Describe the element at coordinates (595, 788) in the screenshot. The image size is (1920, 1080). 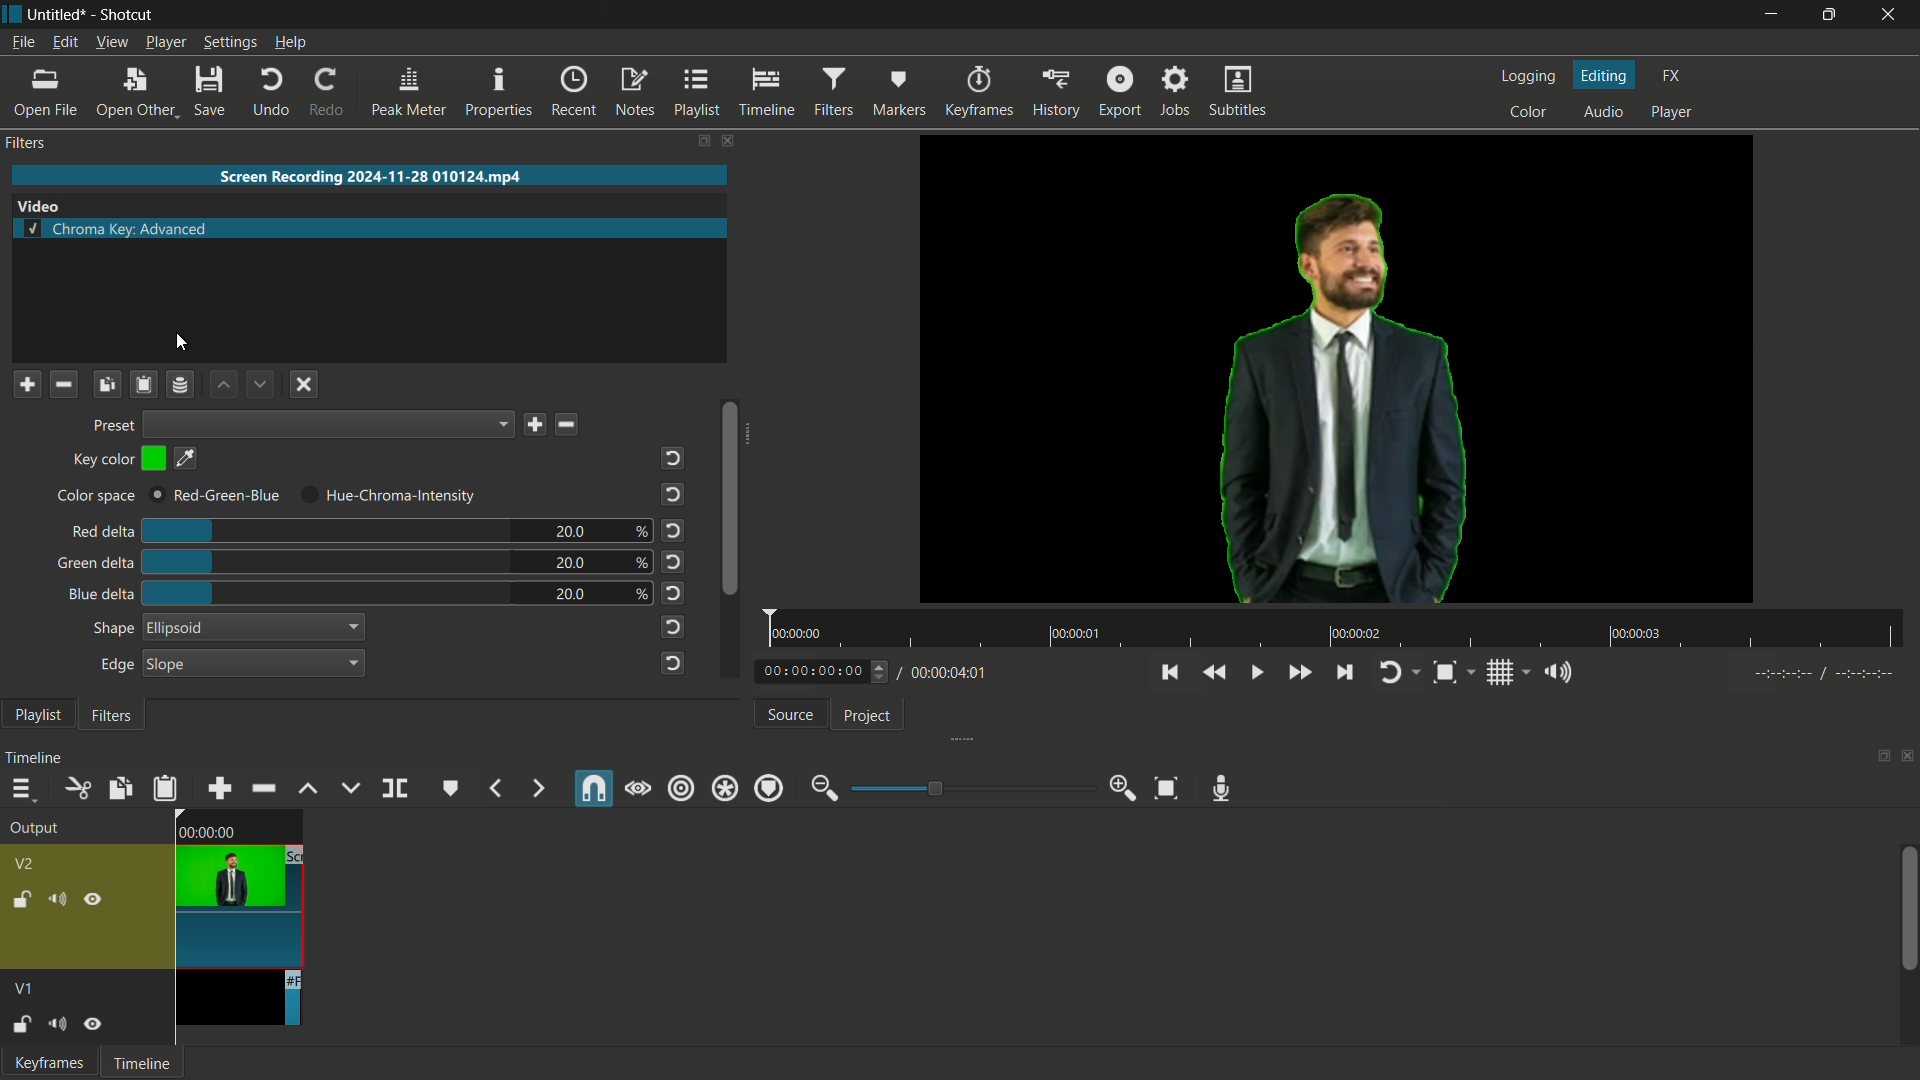
I see `snap` at that location.